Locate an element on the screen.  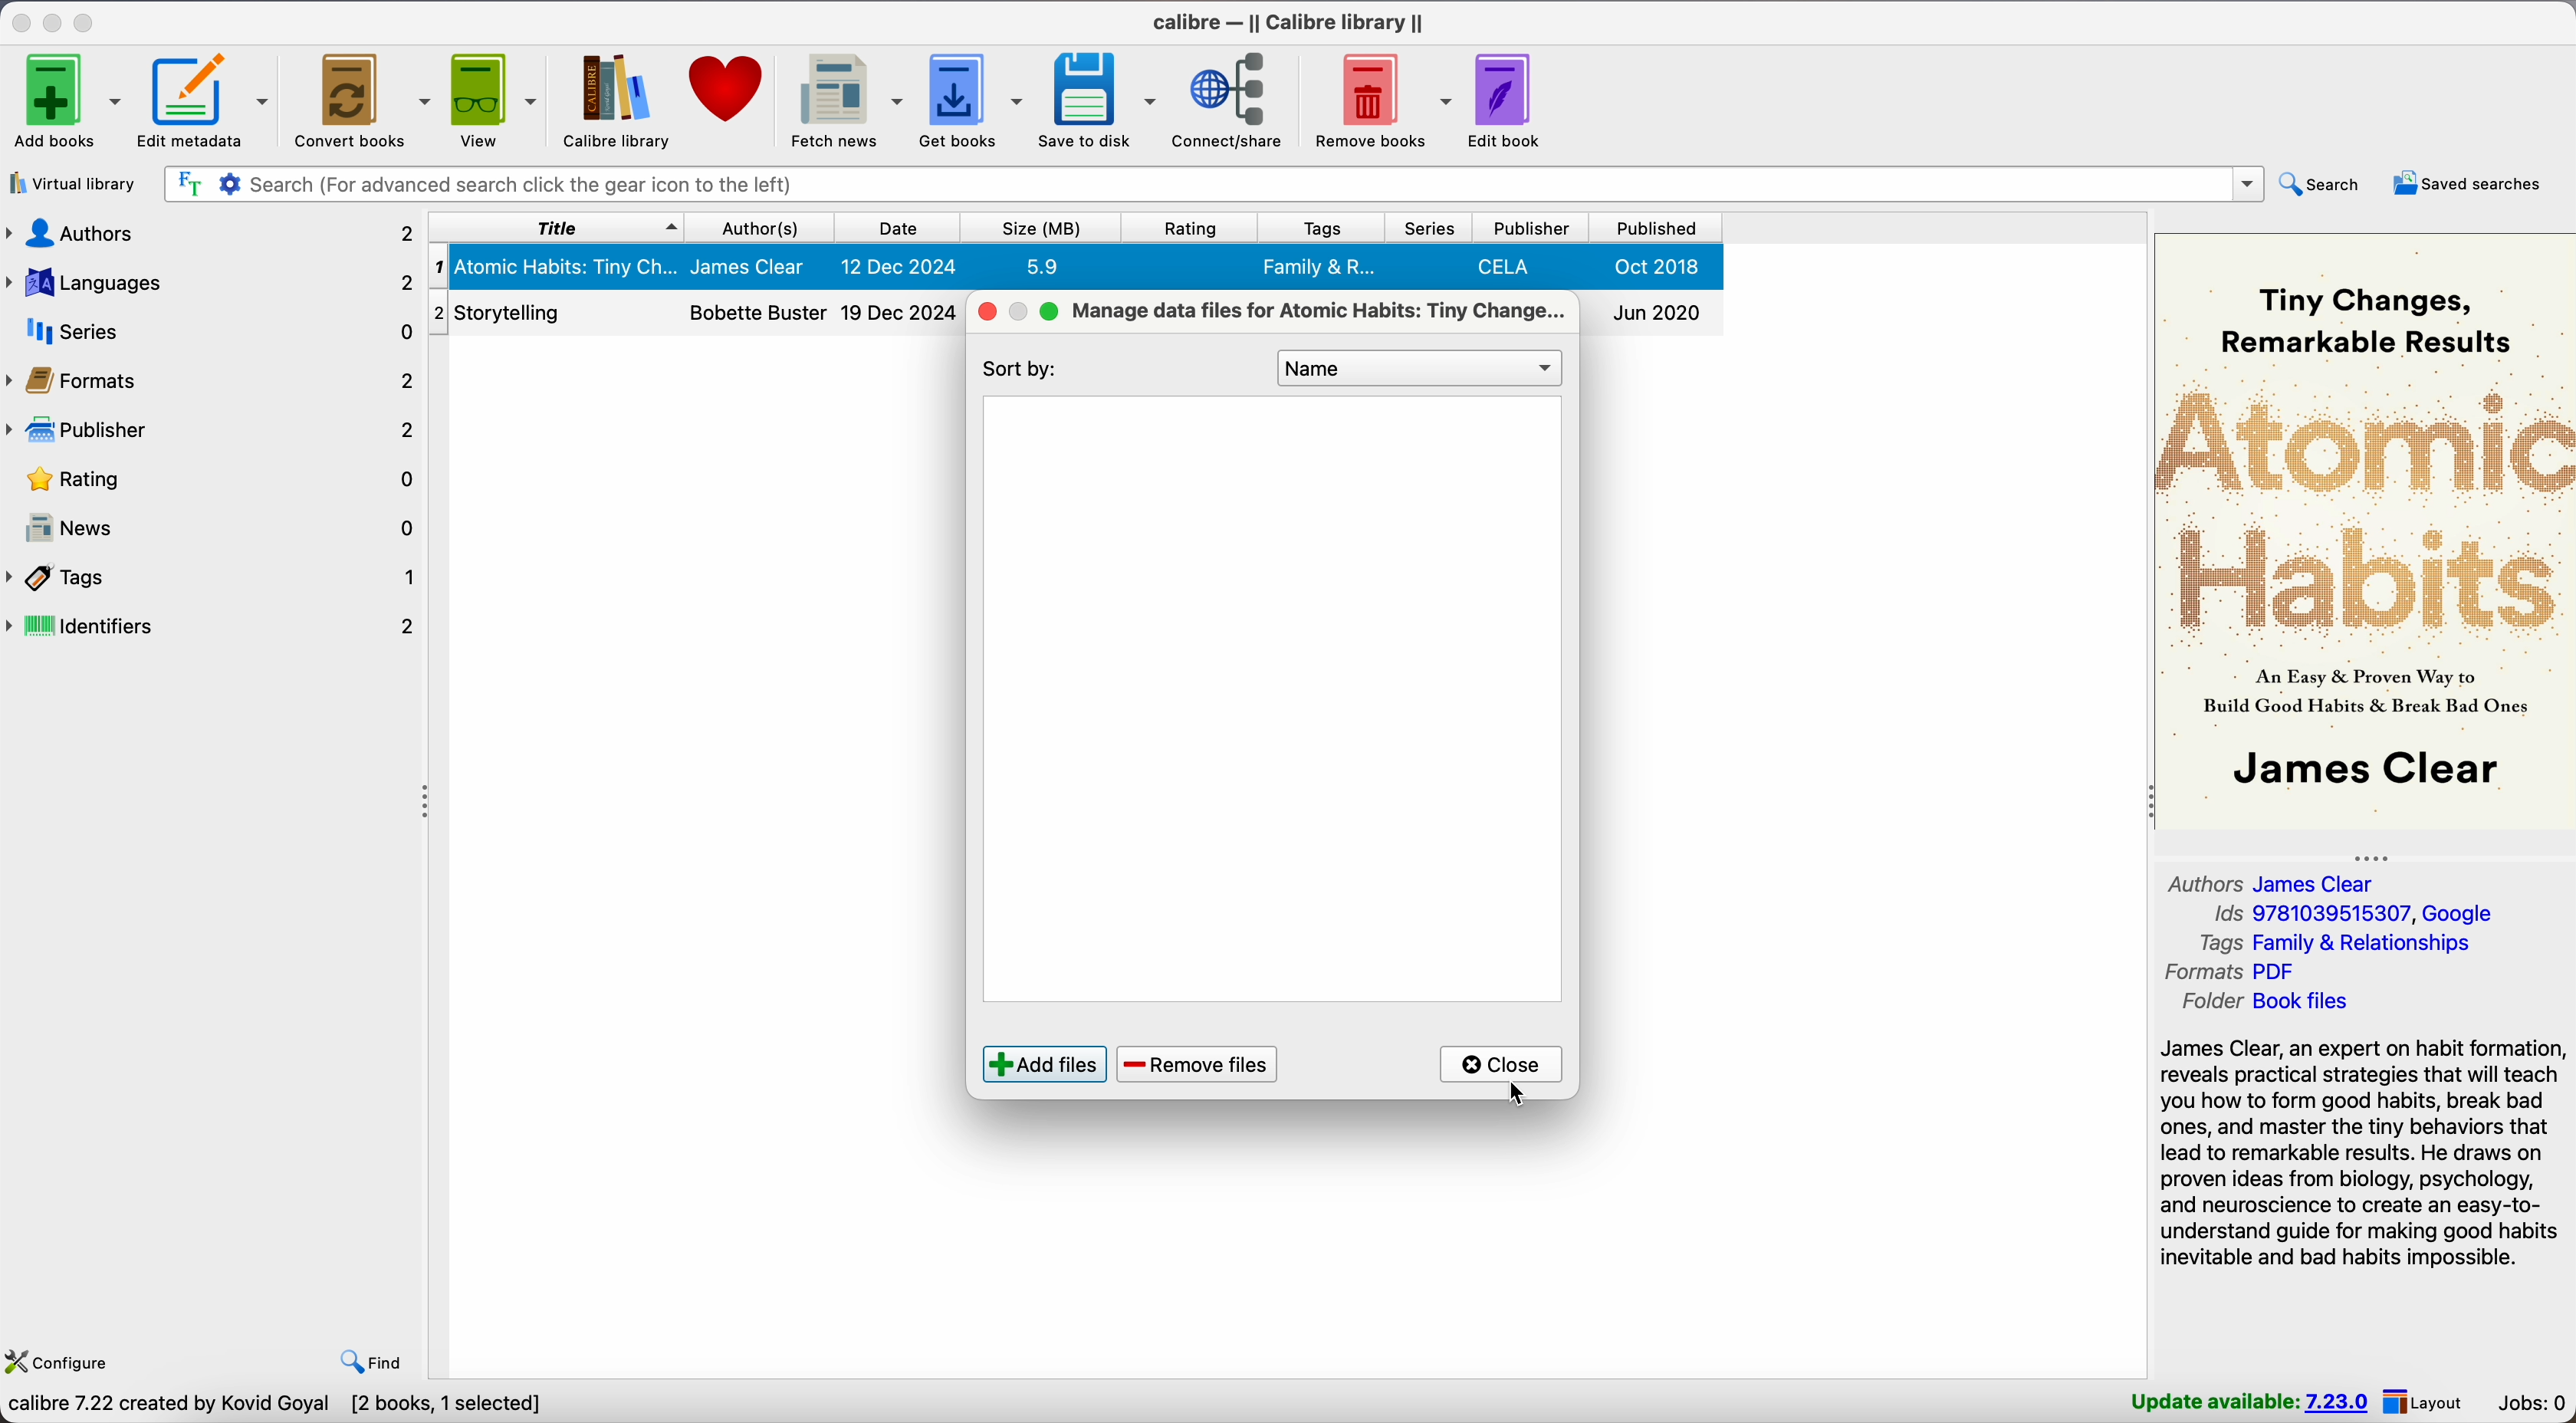
authors is located at coordinates (211, 234).